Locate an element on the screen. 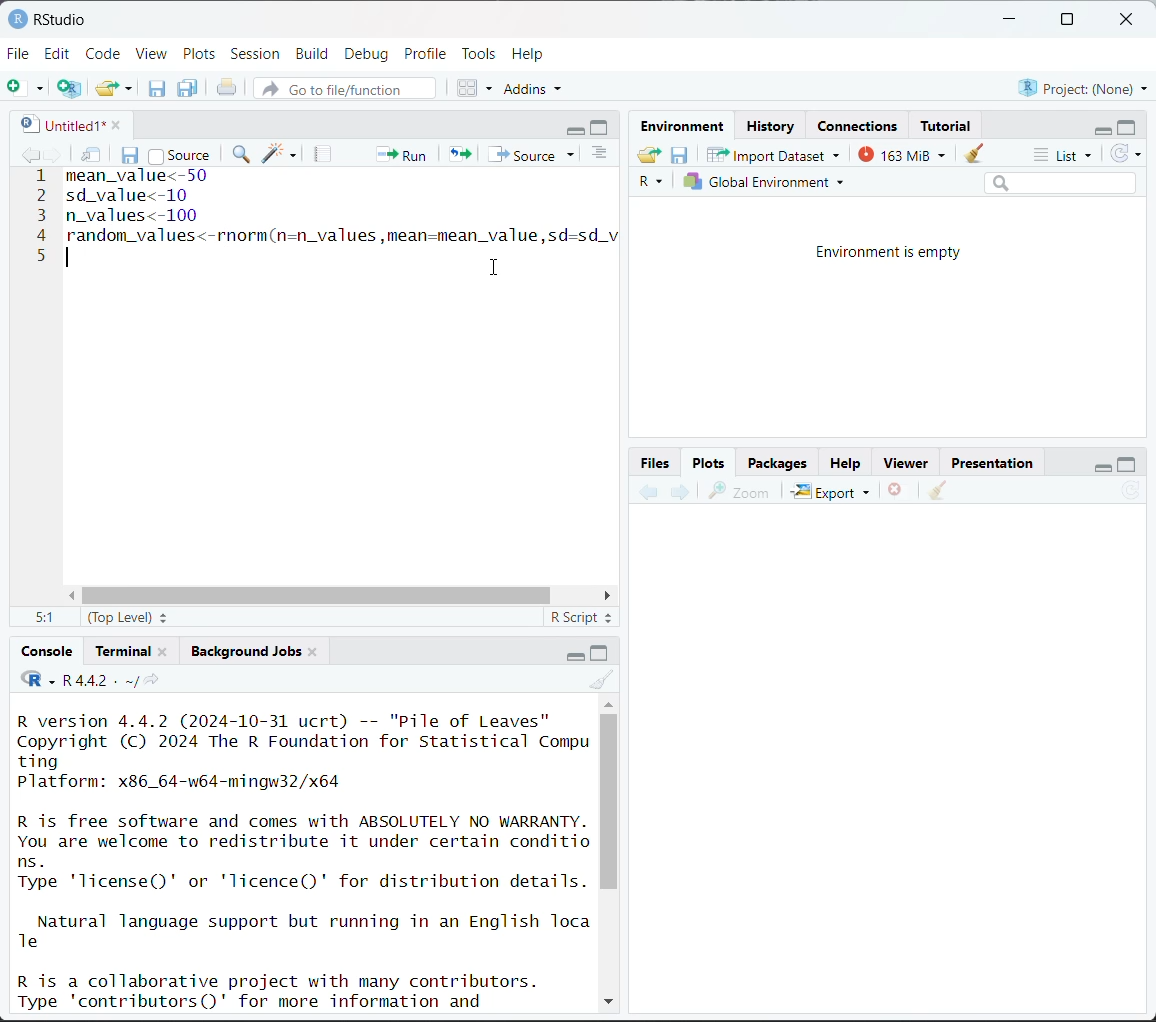  go backward to previous source location is located at coordinates (30, 156).